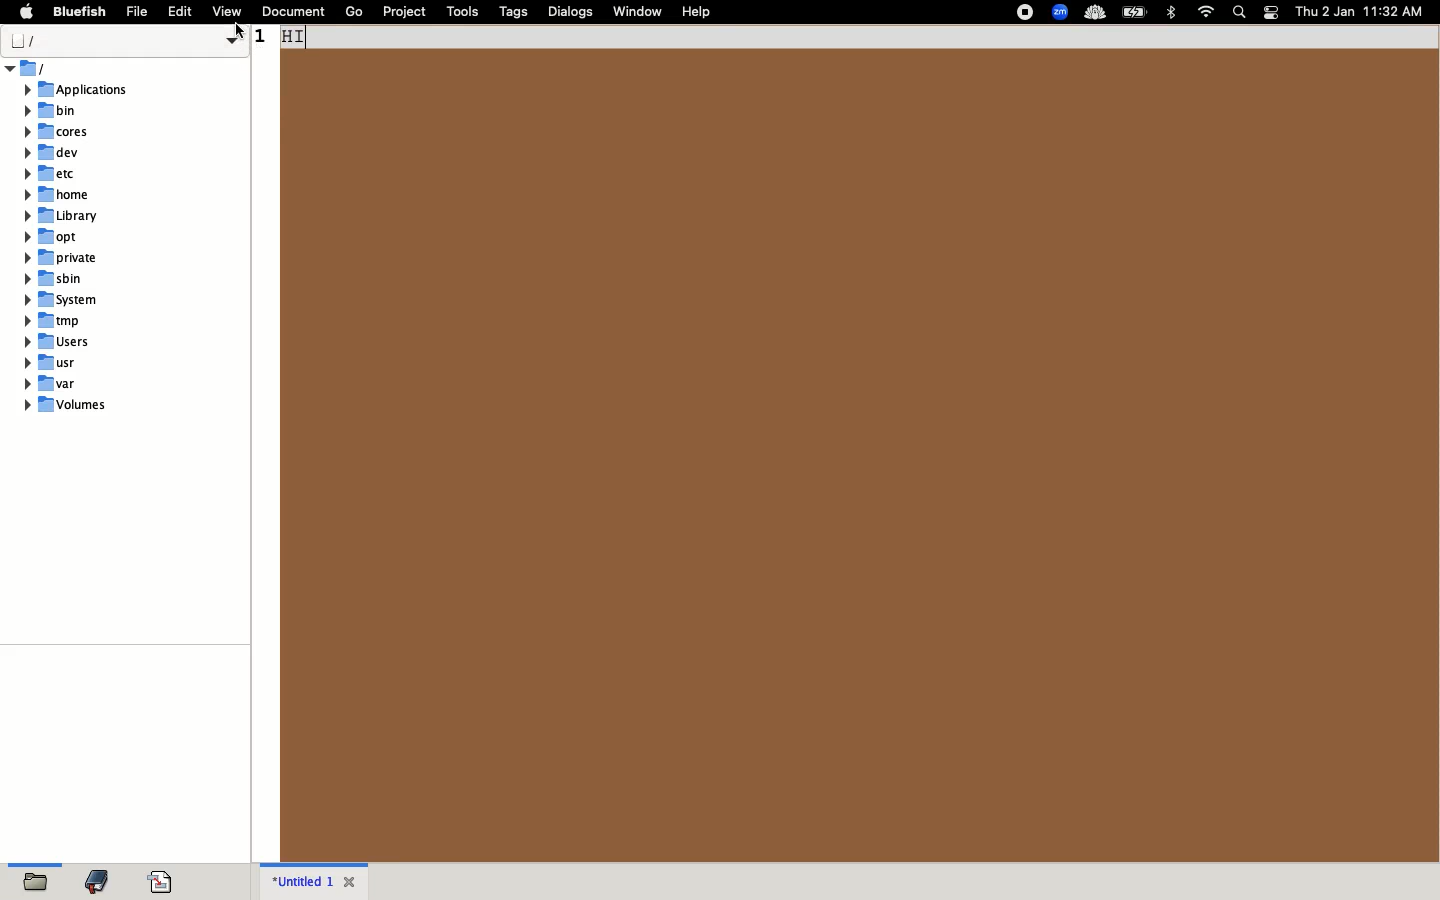  I want to click on edit, so click(184, 12).